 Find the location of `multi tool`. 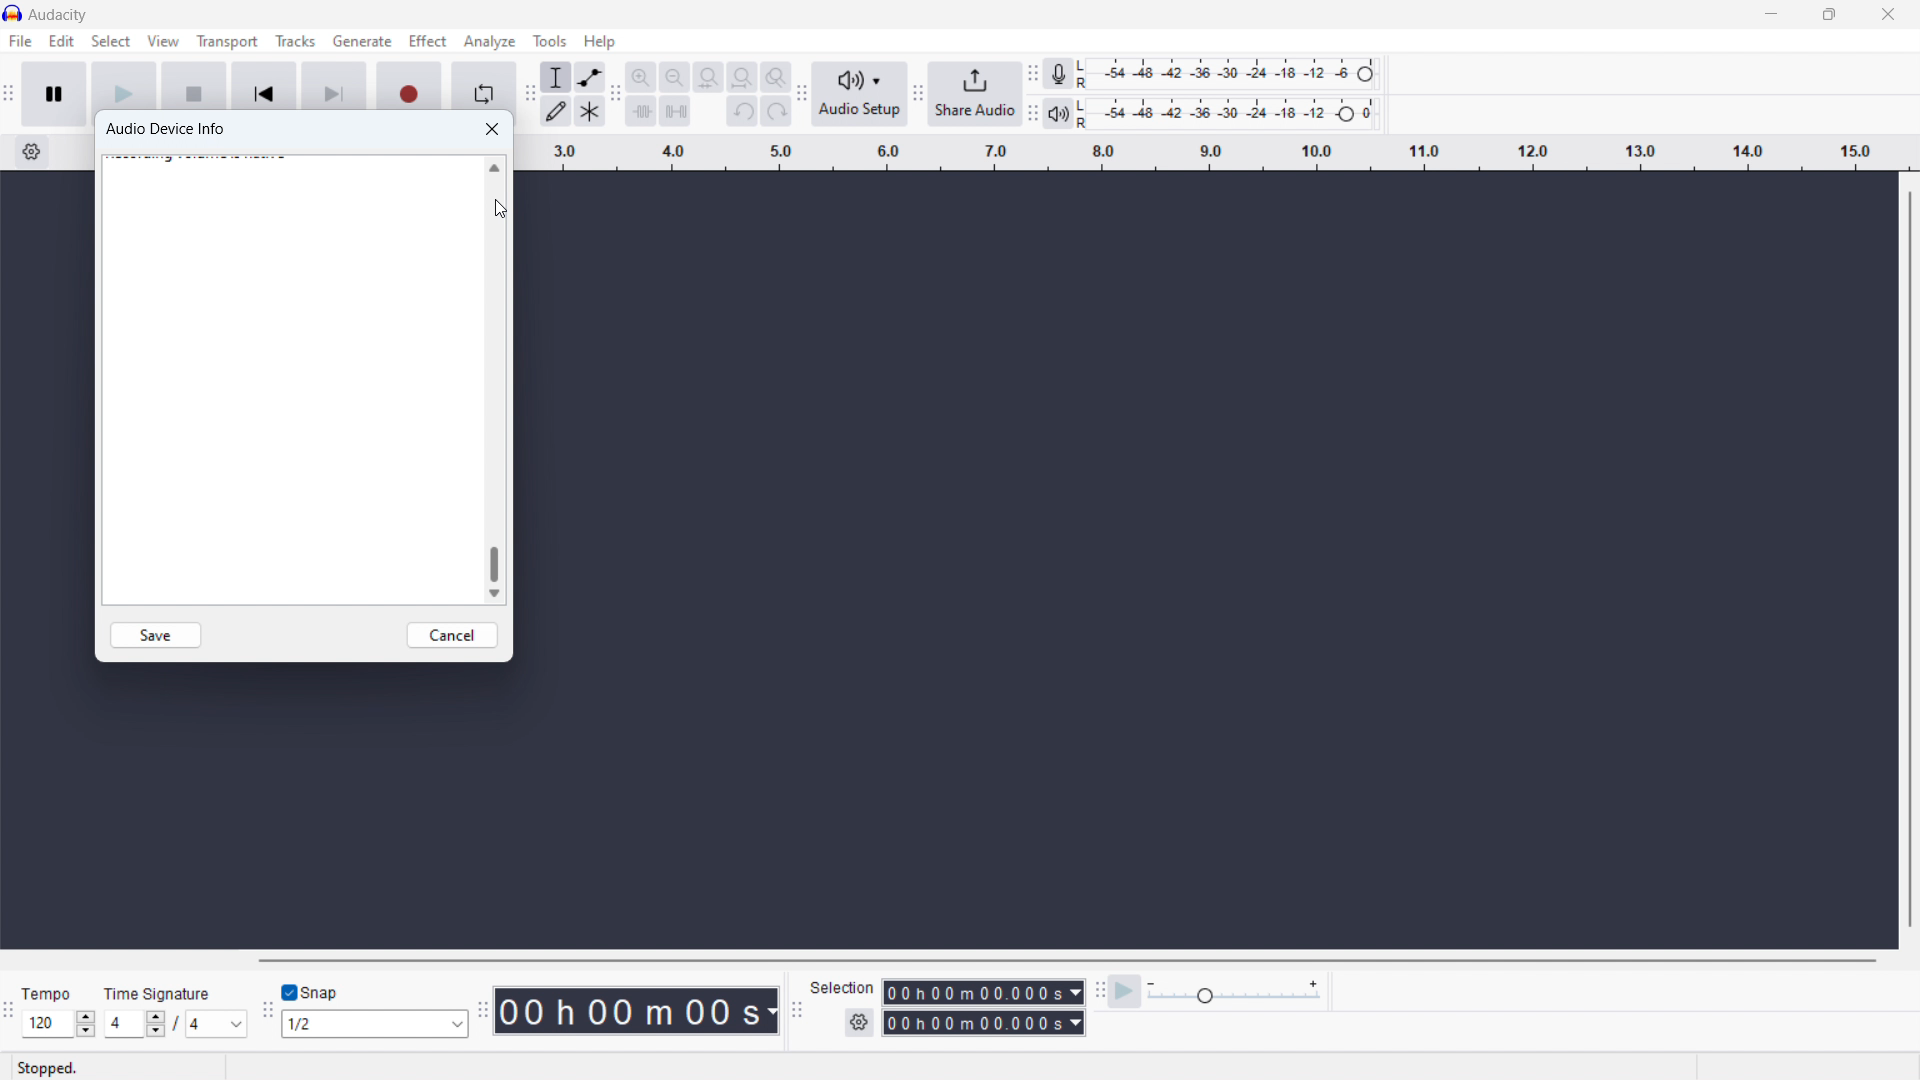

multi tool is located at coordinates (590, 110).